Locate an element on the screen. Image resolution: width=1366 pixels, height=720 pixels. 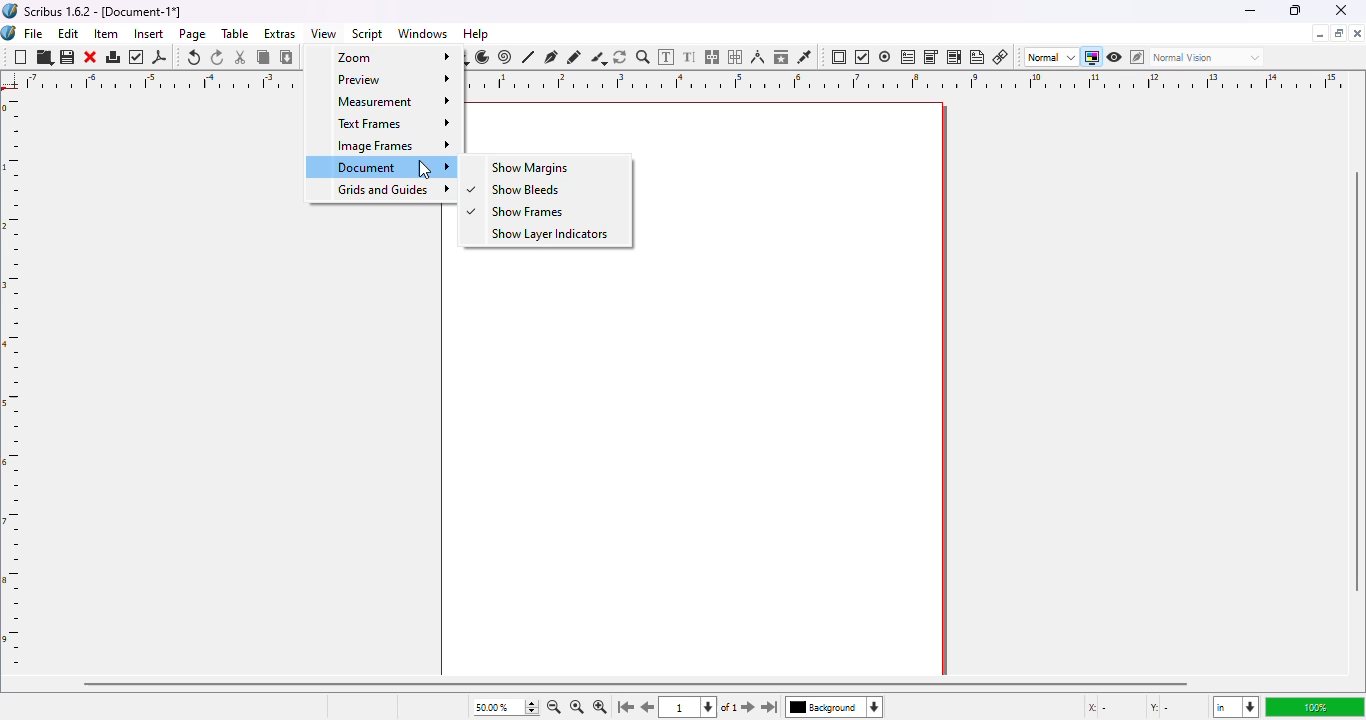
page is located at coordinates (194, 34).